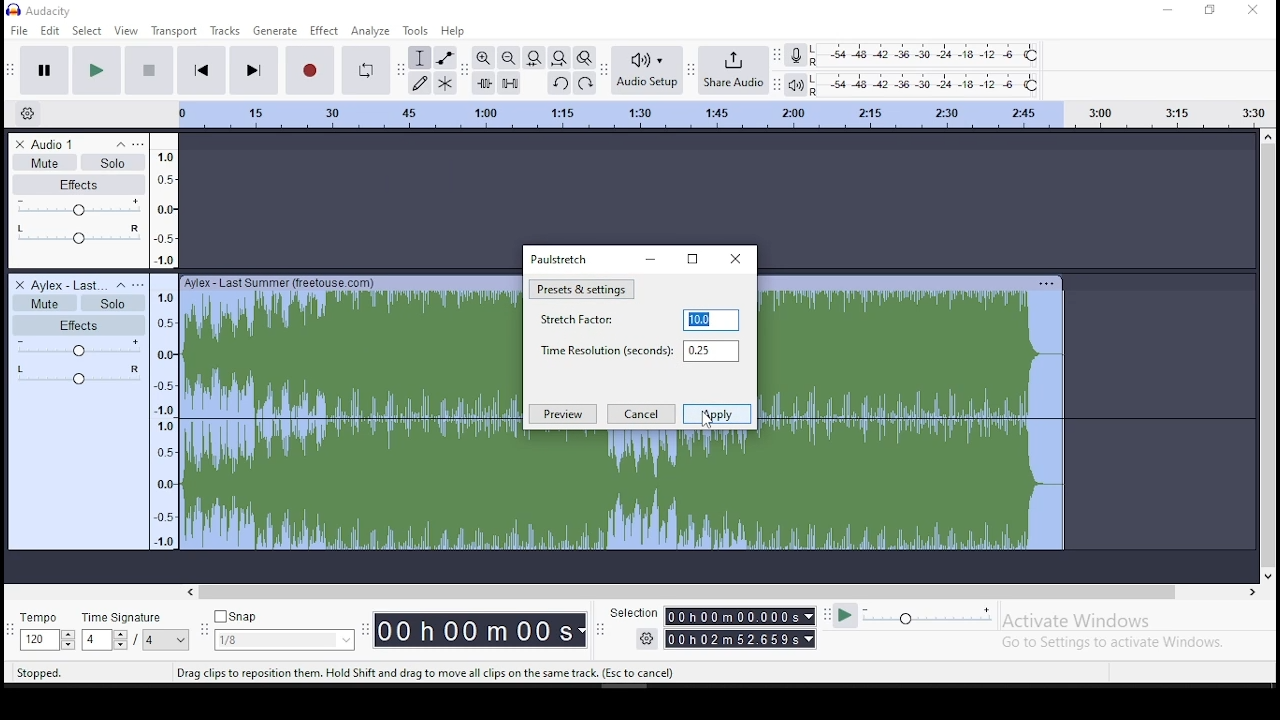 This screenshot has width=1280, height=720. Describe the element at coordinates (735, 258) in the screenshot. I see `close window` at that location.